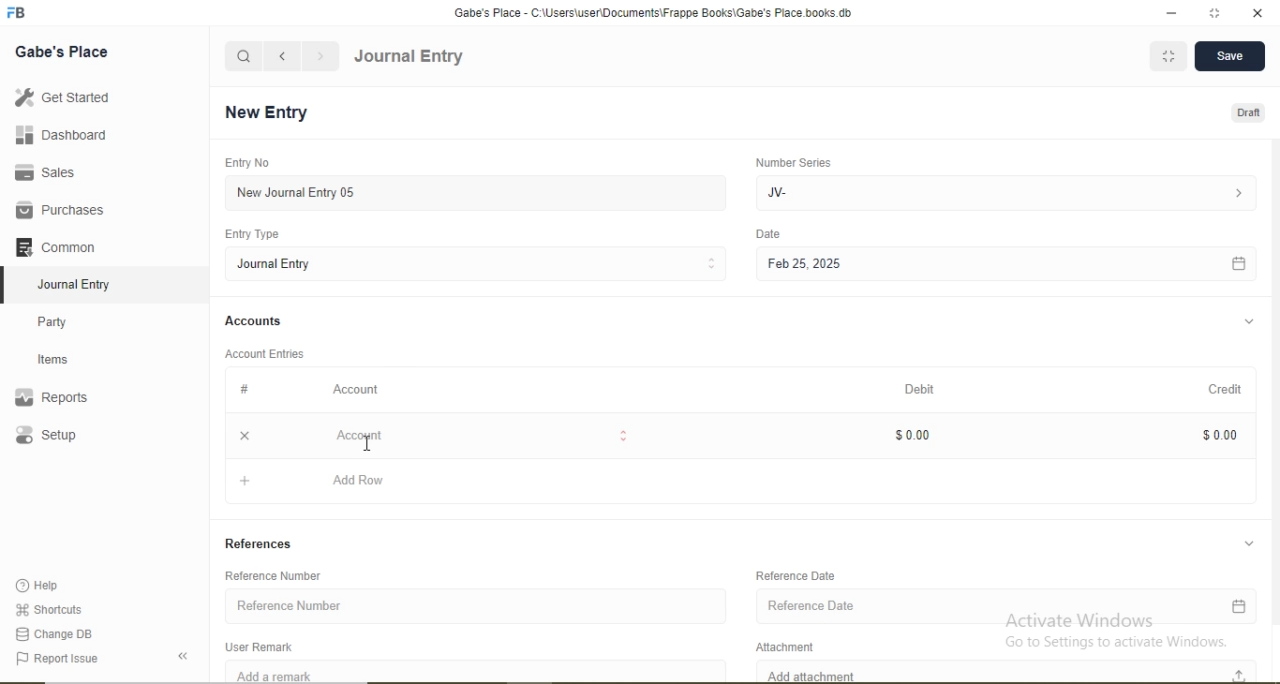 The width and height of the screenshot is (1280, 684). I want to click on New Entry, so click(272, 113).